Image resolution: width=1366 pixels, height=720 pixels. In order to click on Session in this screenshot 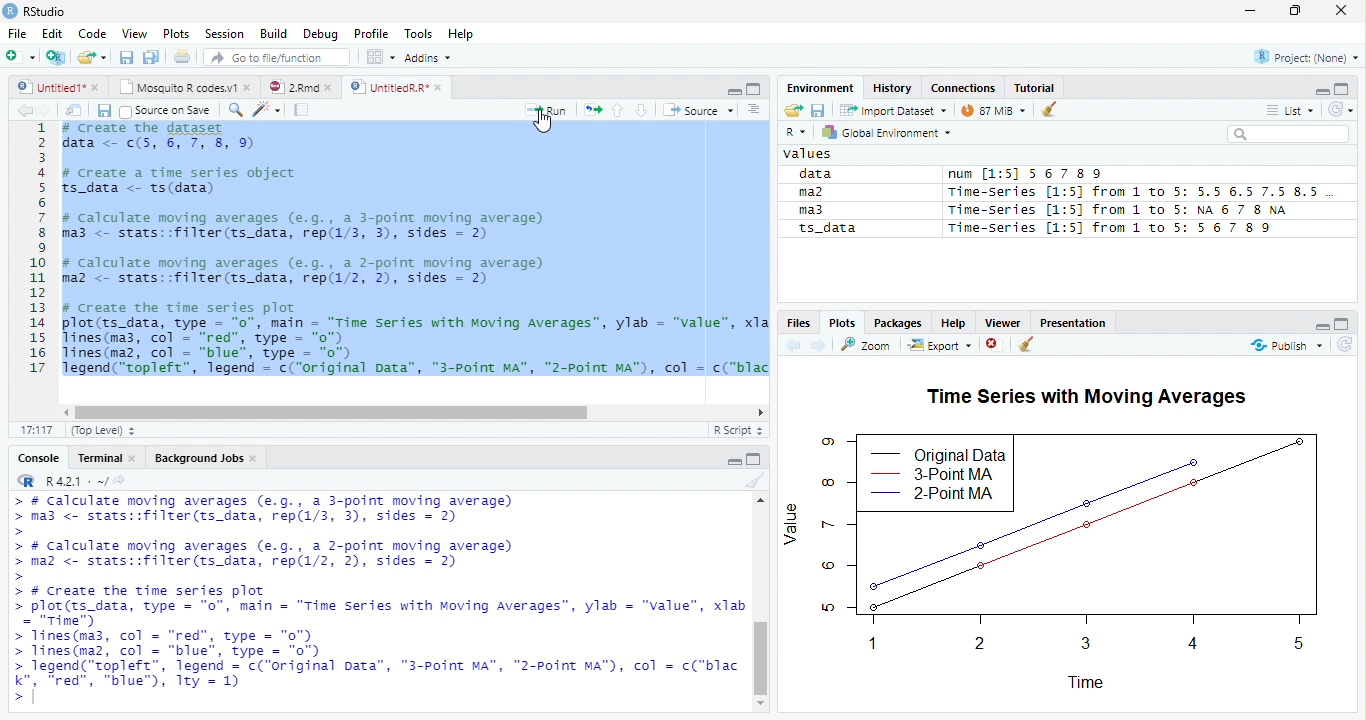, I will do `click(224, 33)`.